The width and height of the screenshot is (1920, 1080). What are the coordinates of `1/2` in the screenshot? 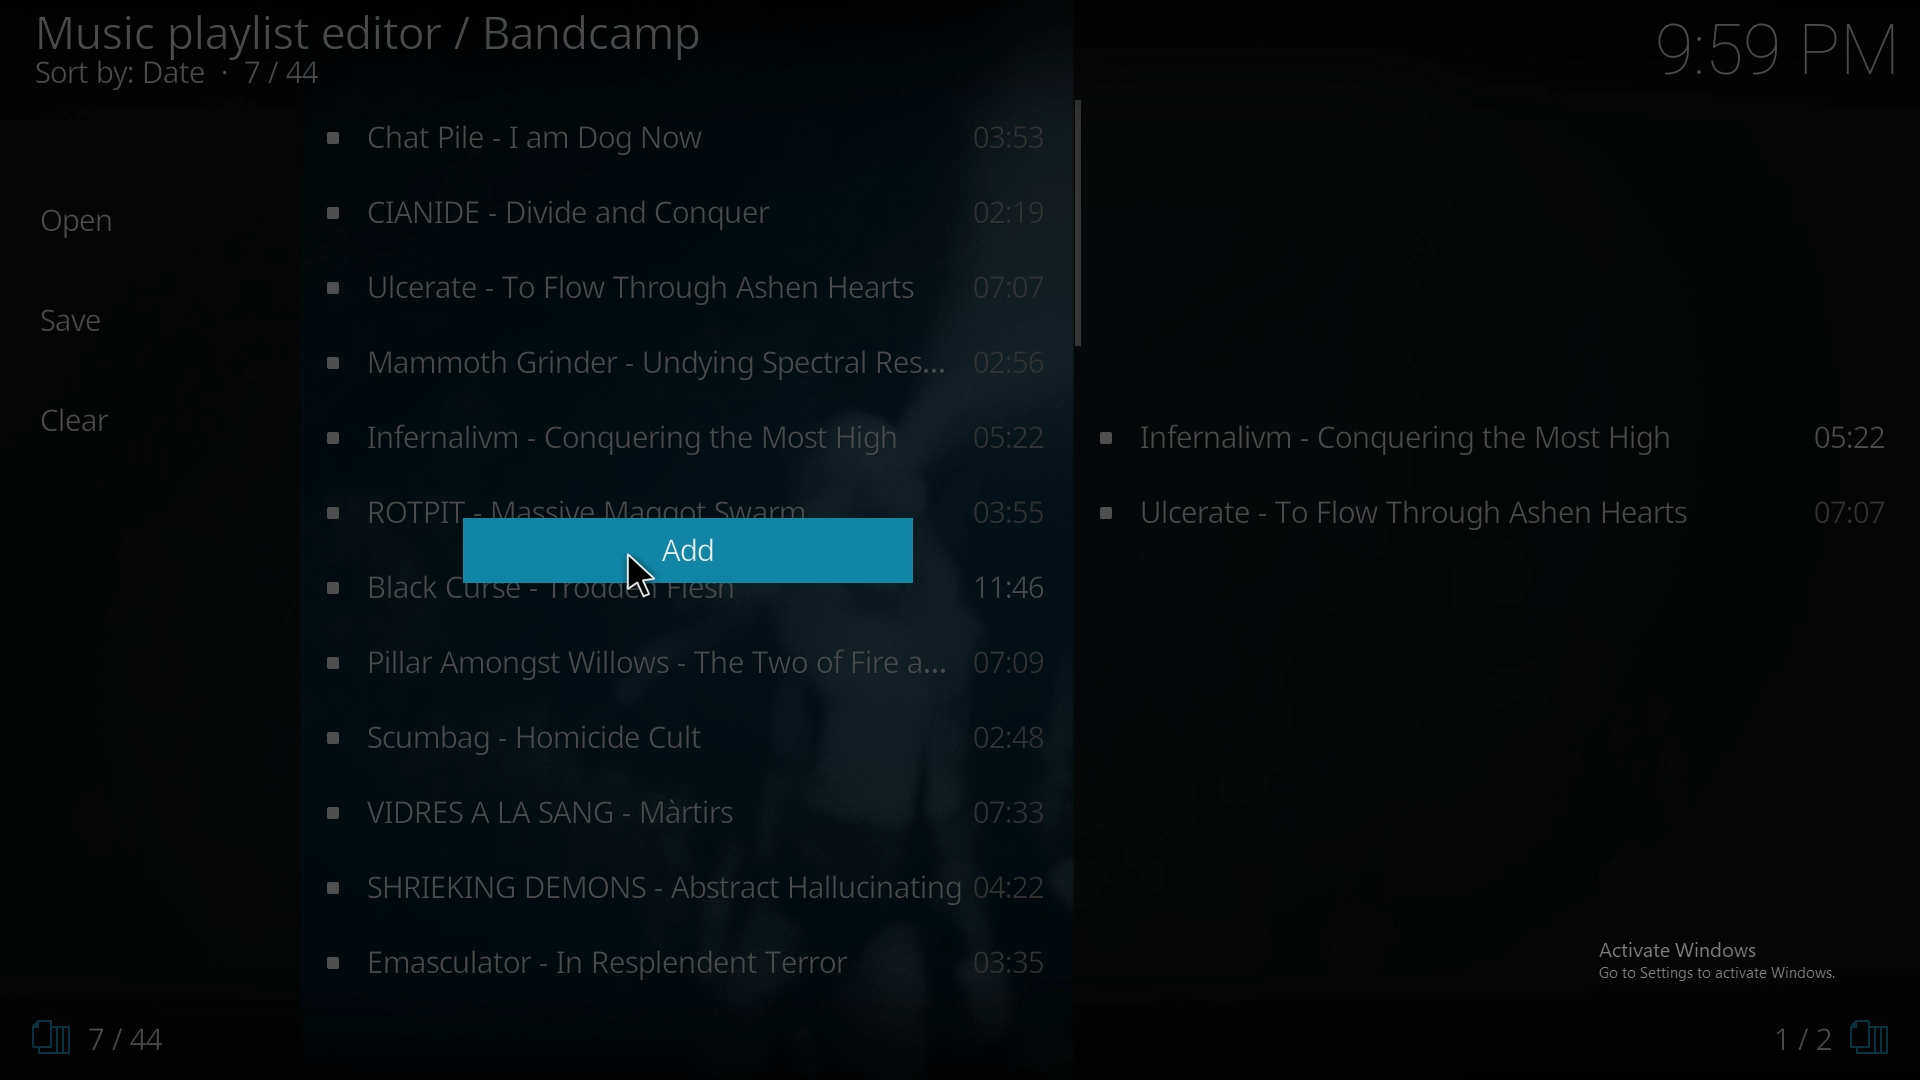 It's located at (1821, 1042).